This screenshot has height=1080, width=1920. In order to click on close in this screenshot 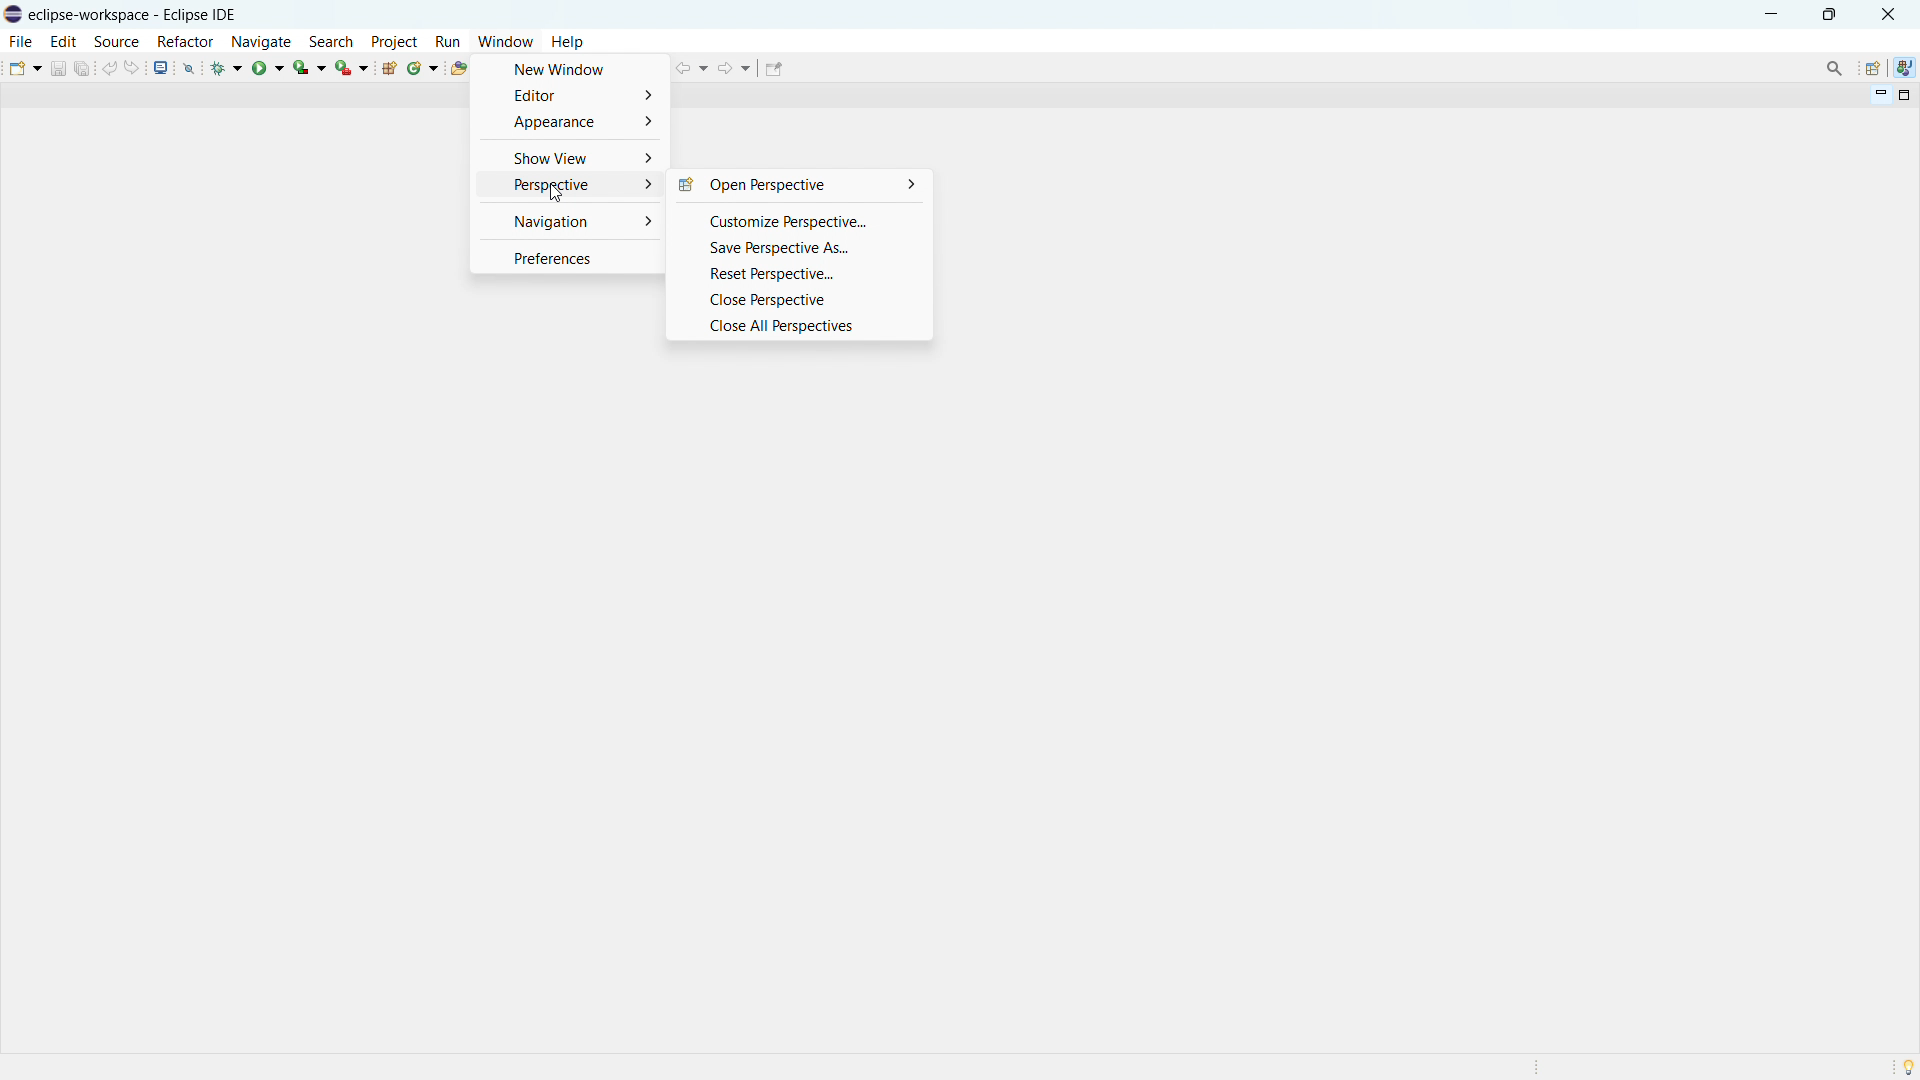, I will do `click(1887, 15)`.